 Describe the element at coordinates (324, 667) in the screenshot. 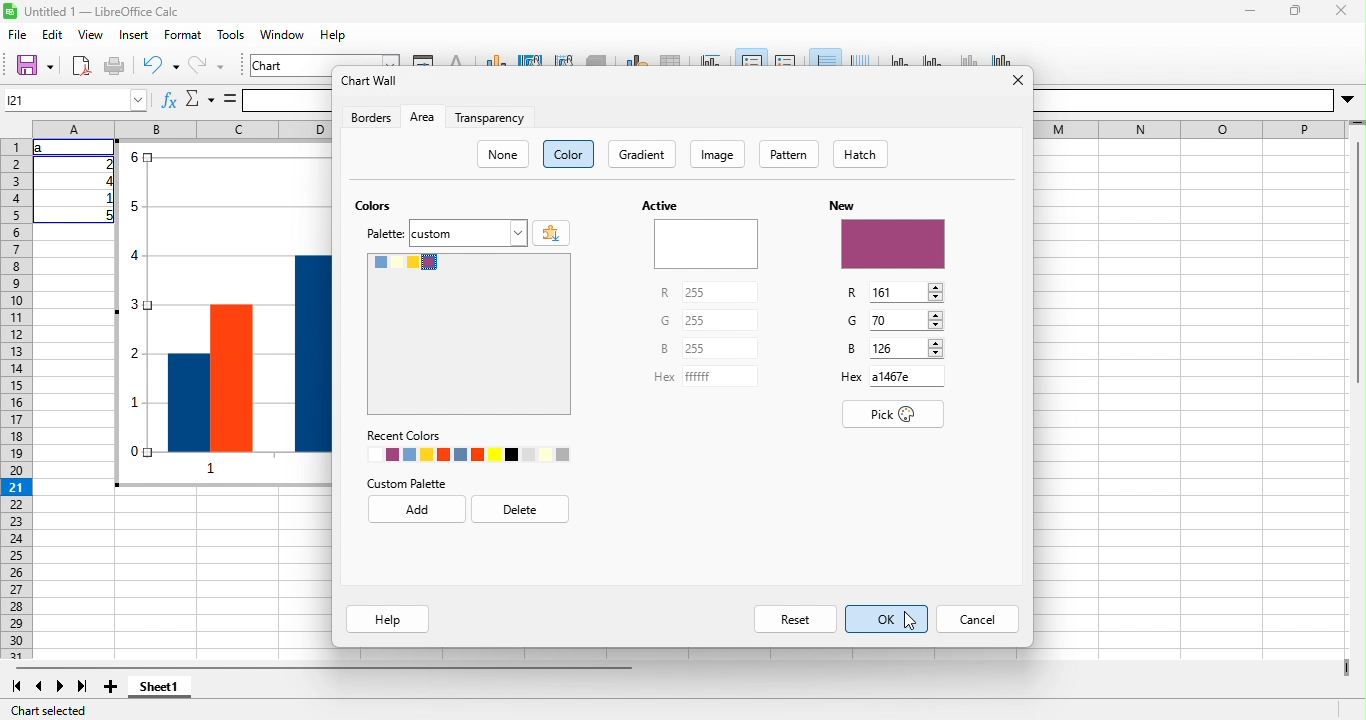

I see `horizontal scroll bar` at that location.